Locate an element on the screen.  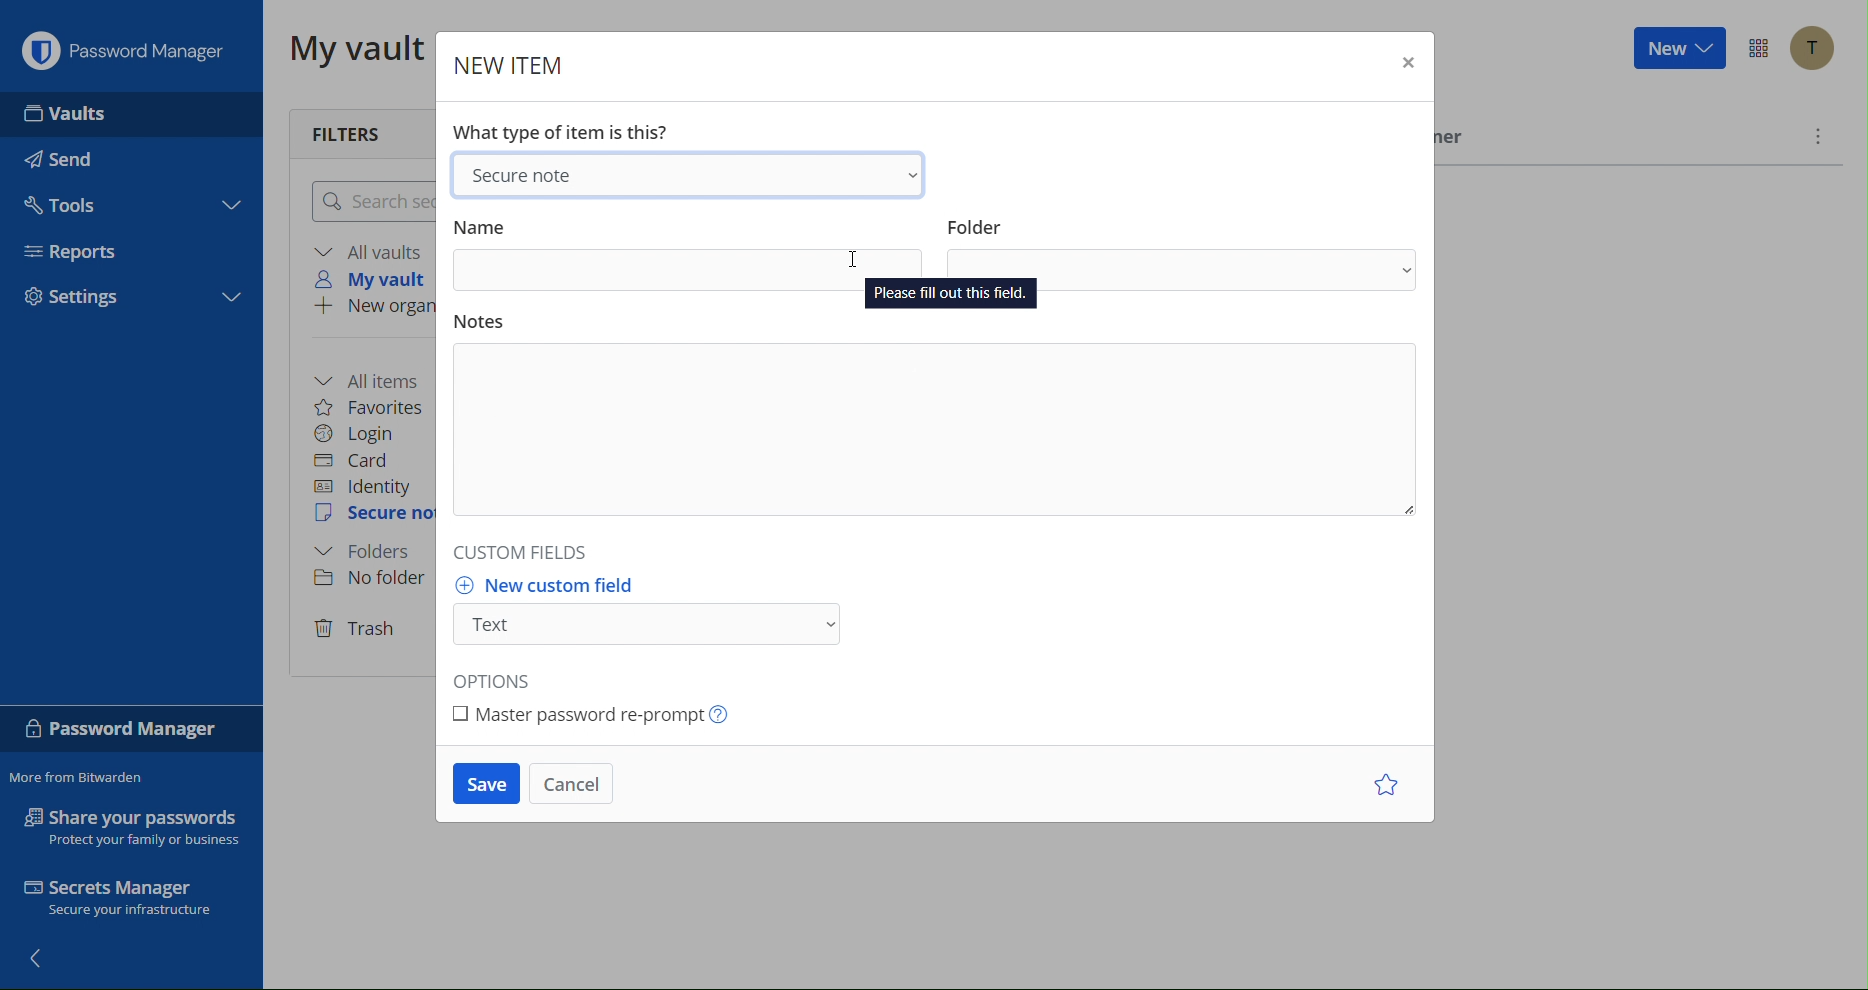
New Item is located at coordinates (506, 59).